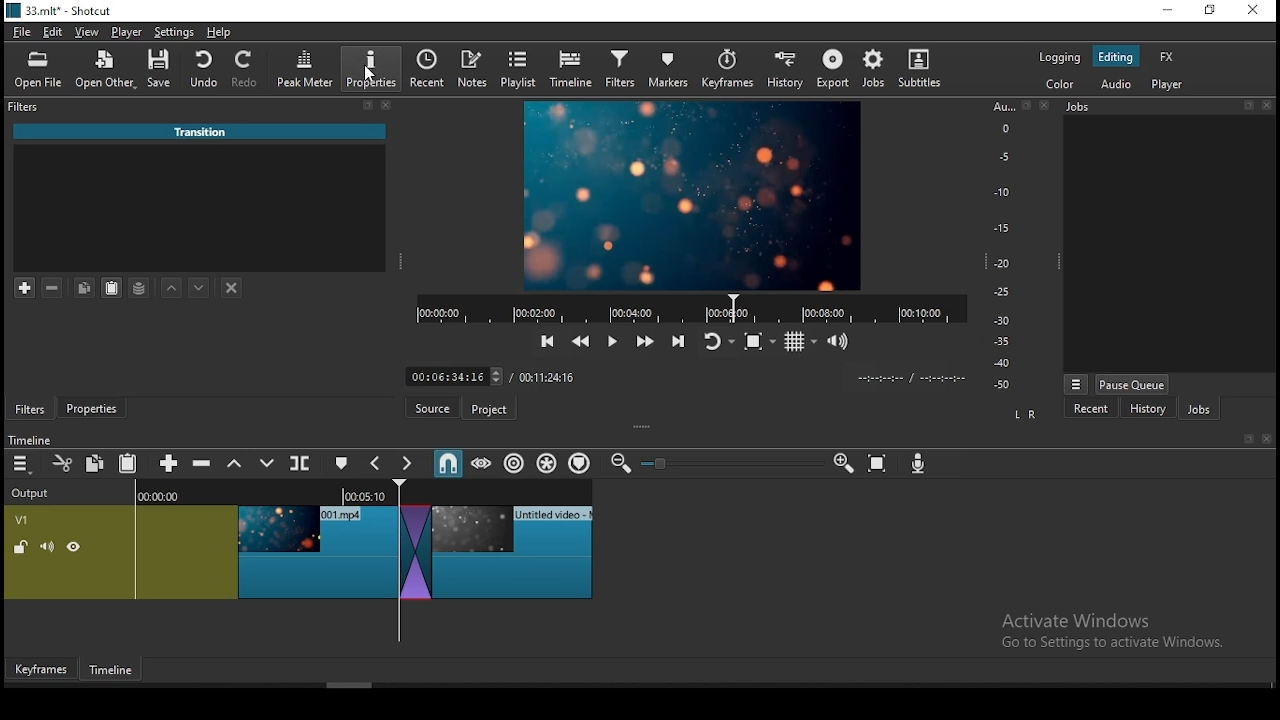 The height and width of the screenshot is (720, 1280). I want to click on overwrite, so click(267, 464).